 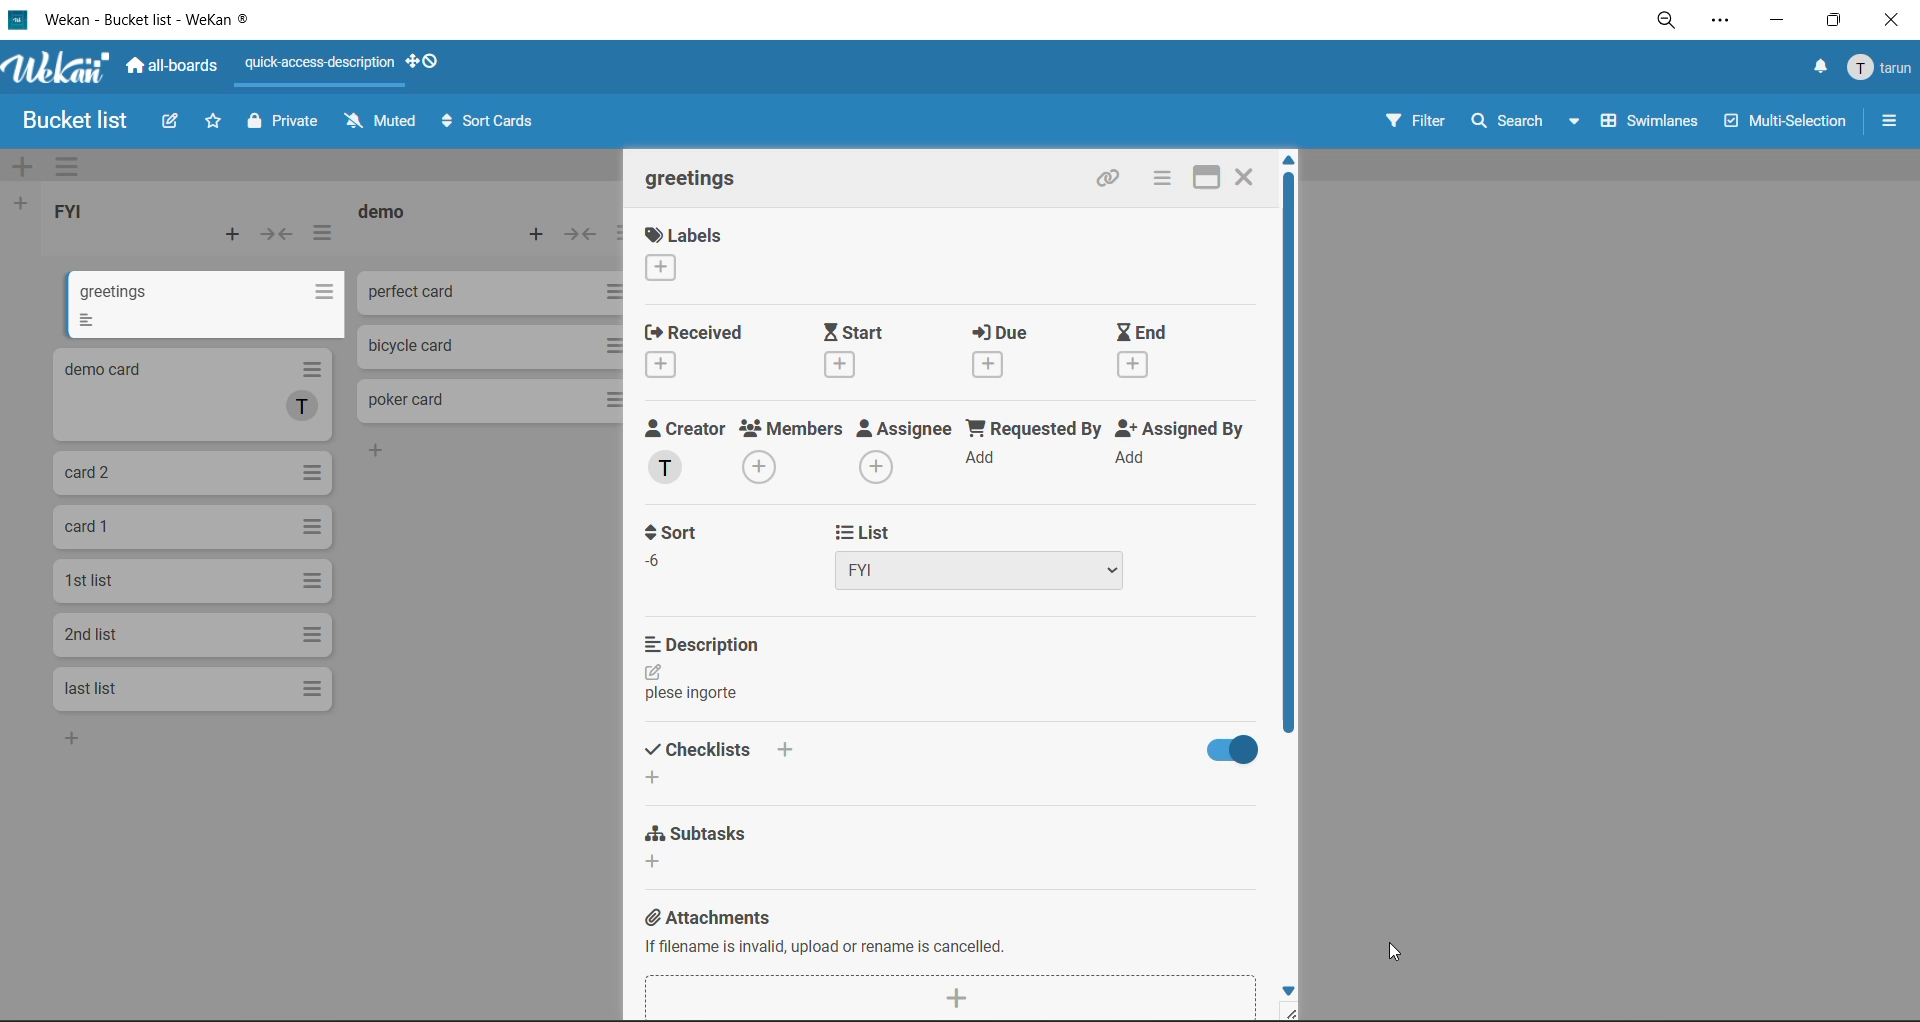 What do you see at coordinates (171, 125) in the screenshot?
I see `edit` at bounding box center [171, 125].